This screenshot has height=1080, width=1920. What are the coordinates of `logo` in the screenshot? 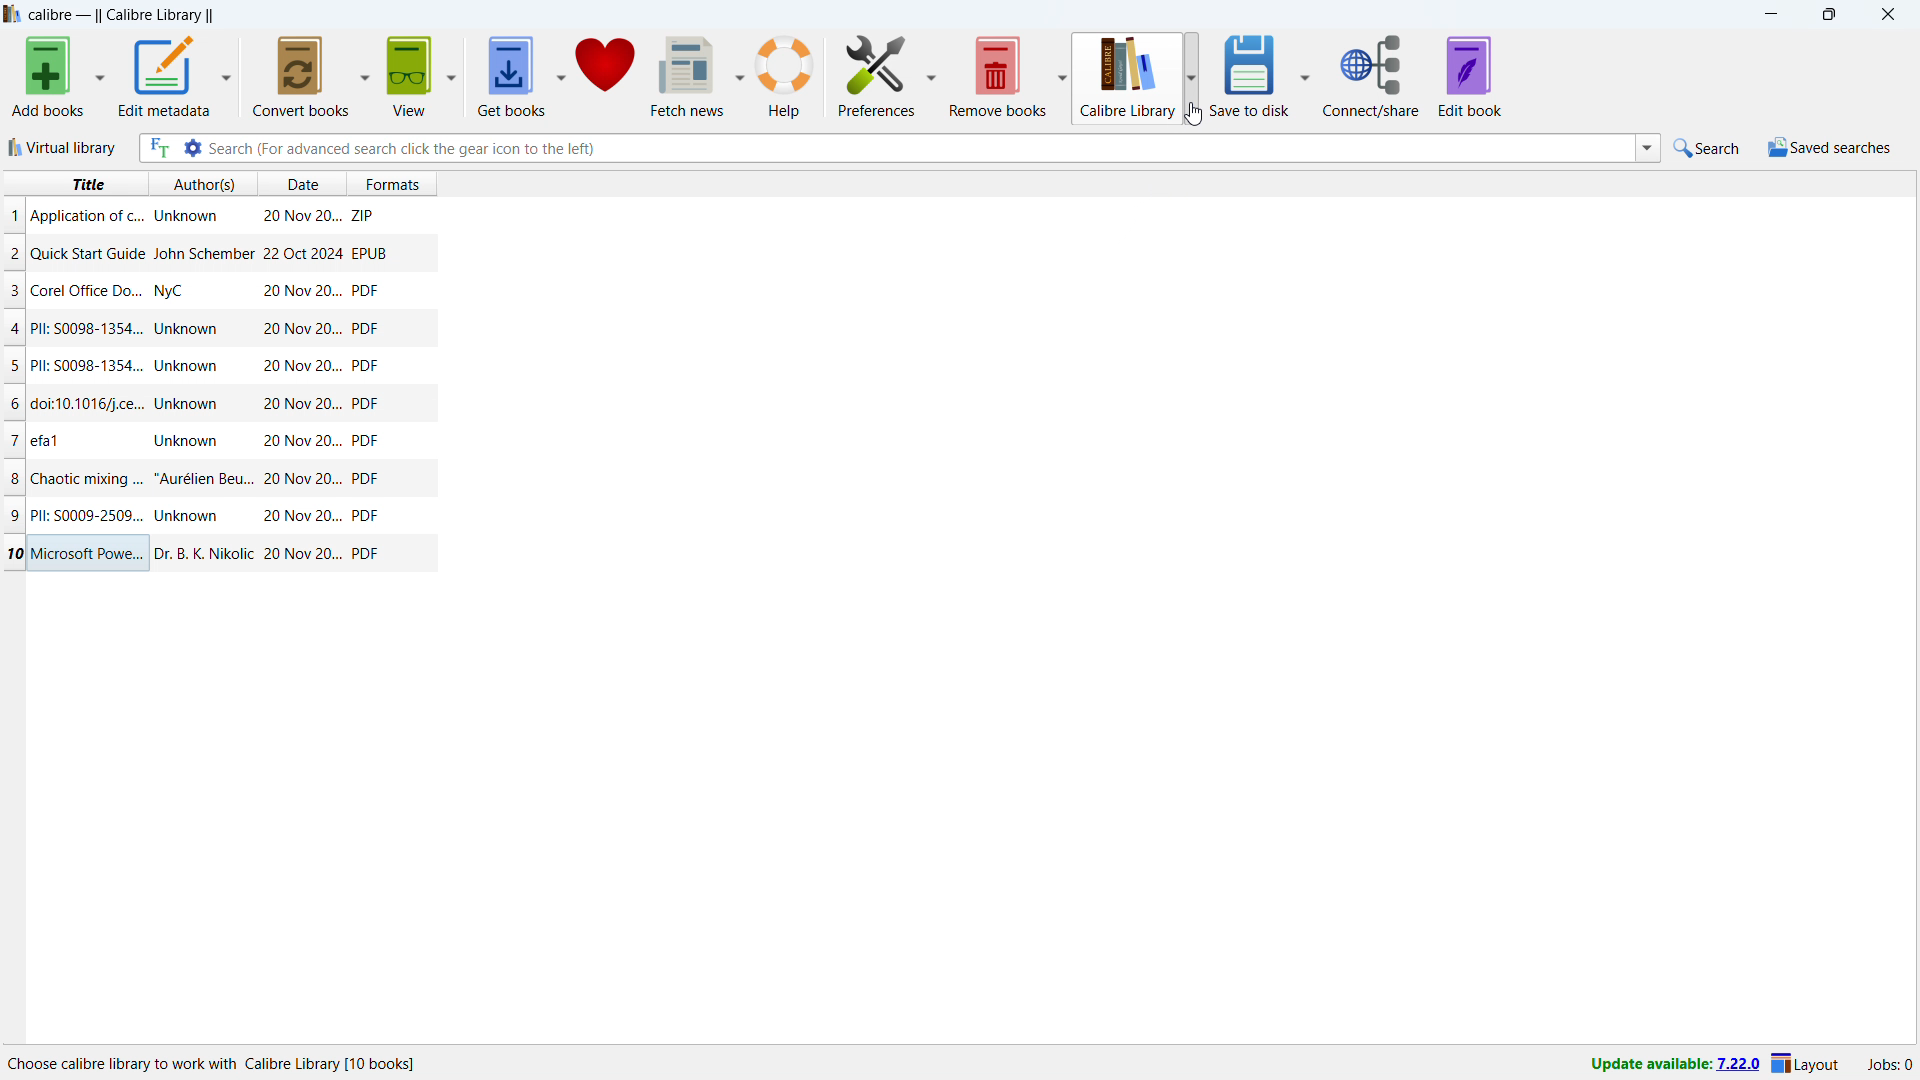 It's located at (13, 14).